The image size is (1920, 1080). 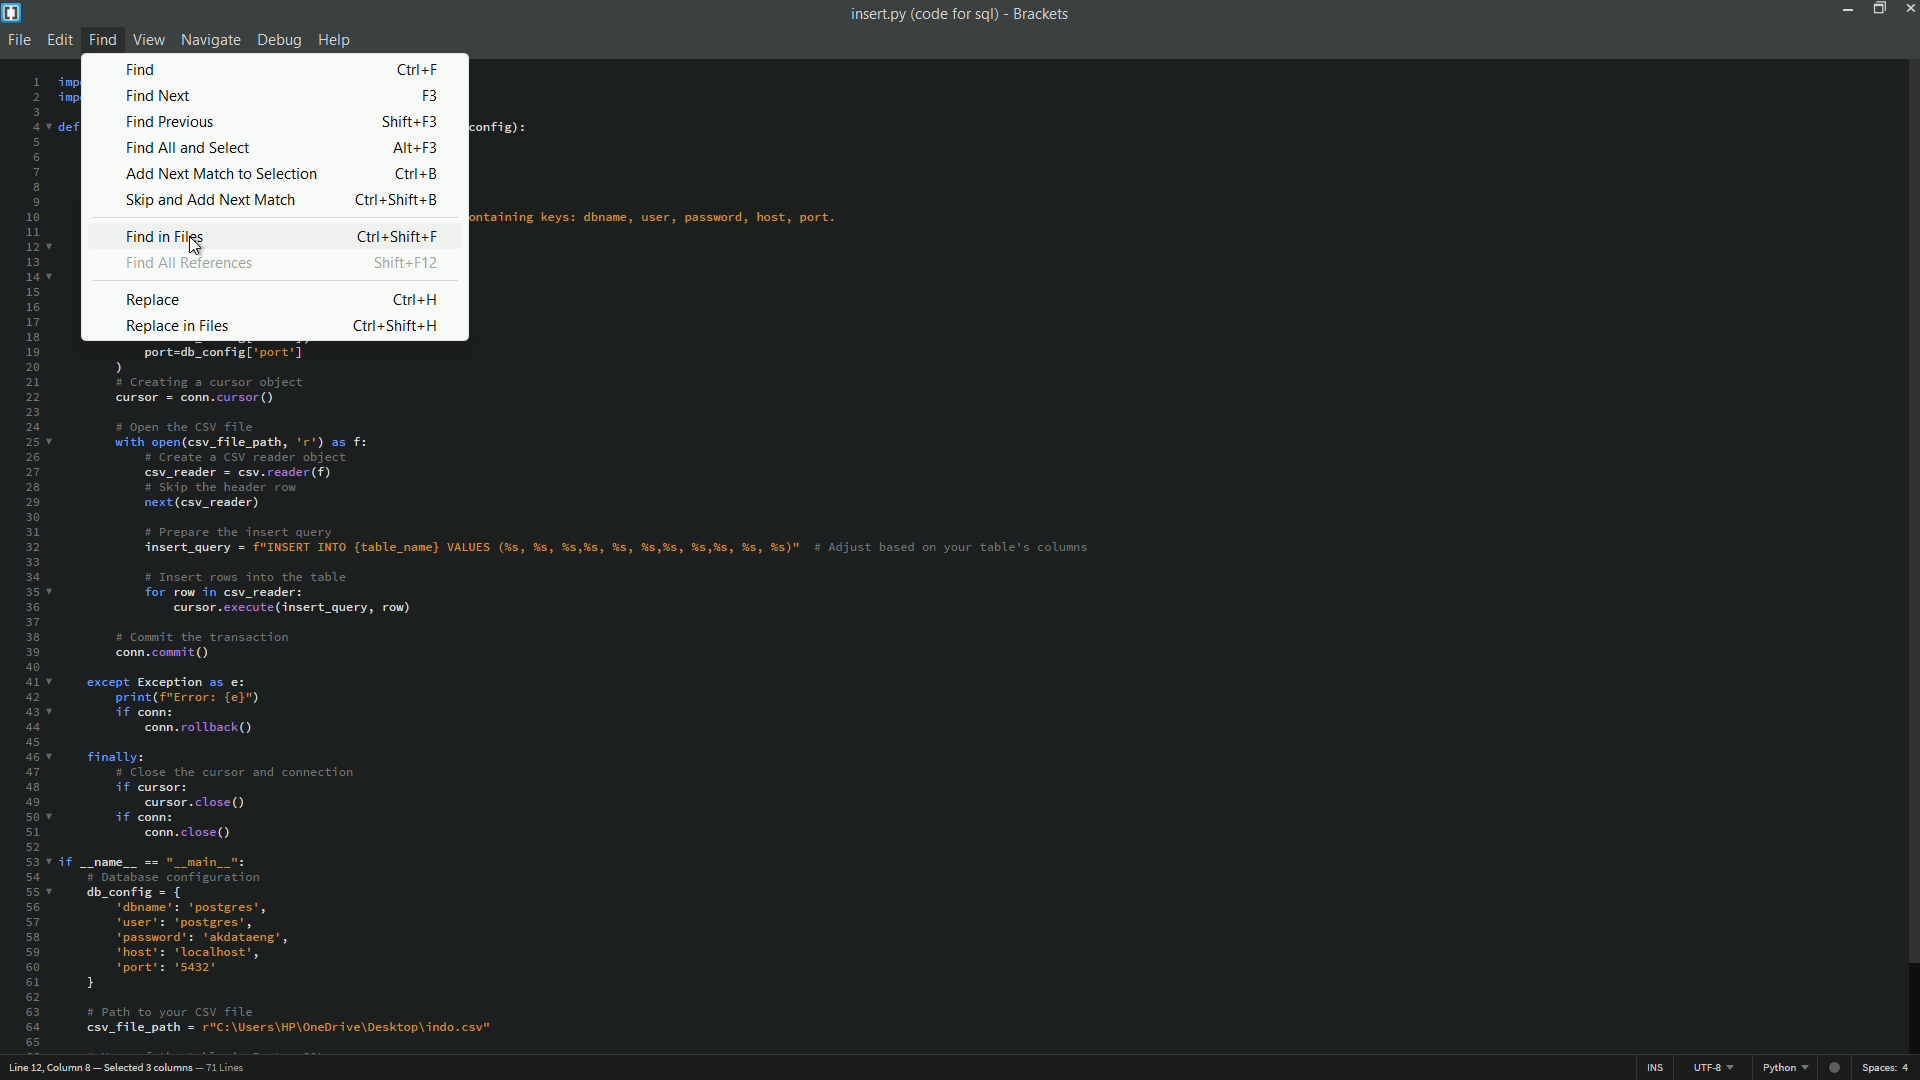 I want to click on find menu, so click(x=100, y=39).